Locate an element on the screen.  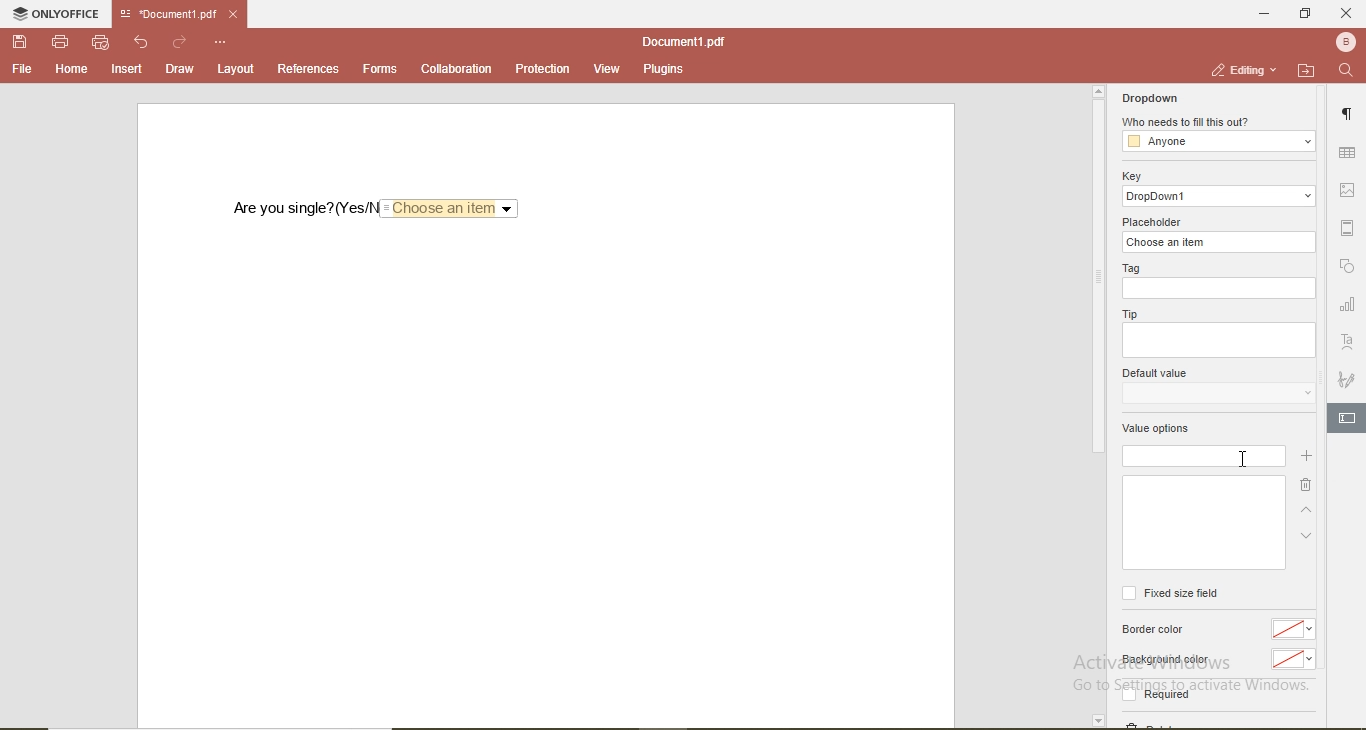
collaboration is located at coordinates (456, 69).